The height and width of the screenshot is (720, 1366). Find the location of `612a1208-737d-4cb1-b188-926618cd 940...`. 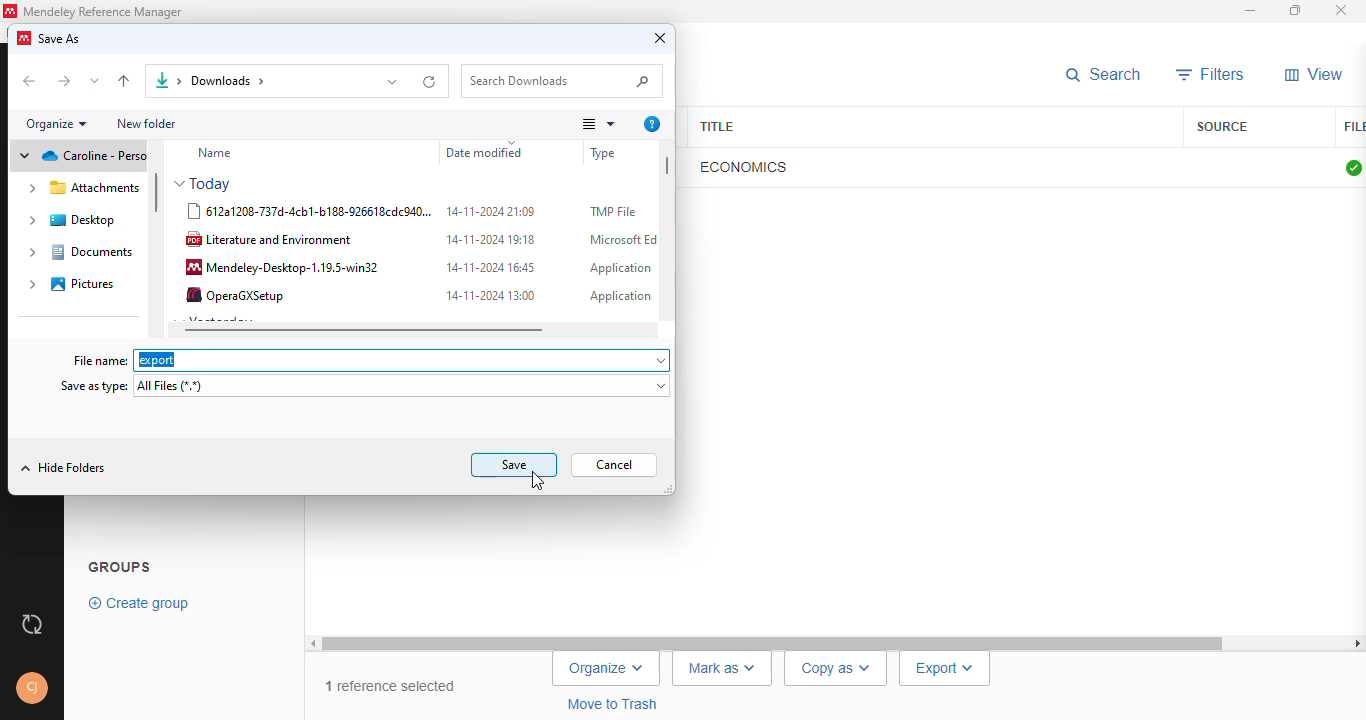

612a1208-737d-4cb1-b188-926618cd 940... is located at coordinates (309, 211).